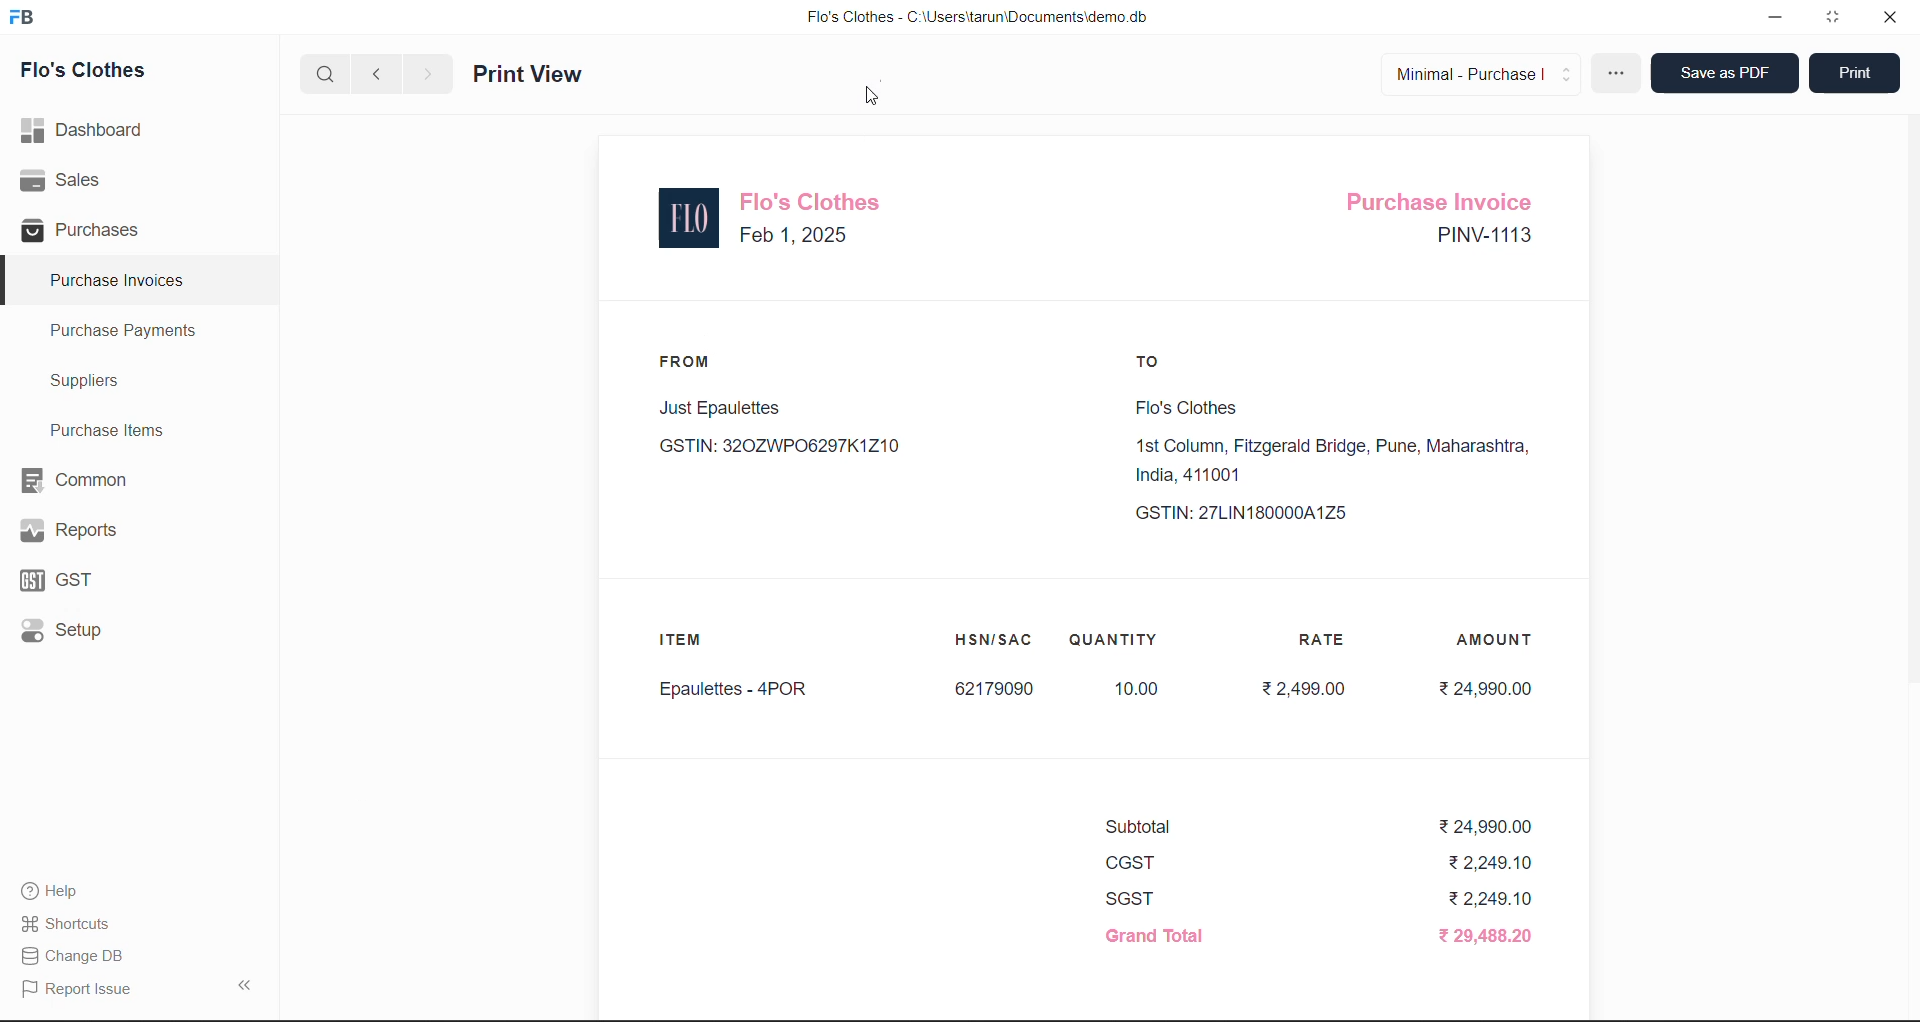 The width and height of the screenshot is (1920, 1022). What do you see at coordinates (72, 922) in the screenshot?
I see `Shortcuts.` at bounding box center [72, 922].